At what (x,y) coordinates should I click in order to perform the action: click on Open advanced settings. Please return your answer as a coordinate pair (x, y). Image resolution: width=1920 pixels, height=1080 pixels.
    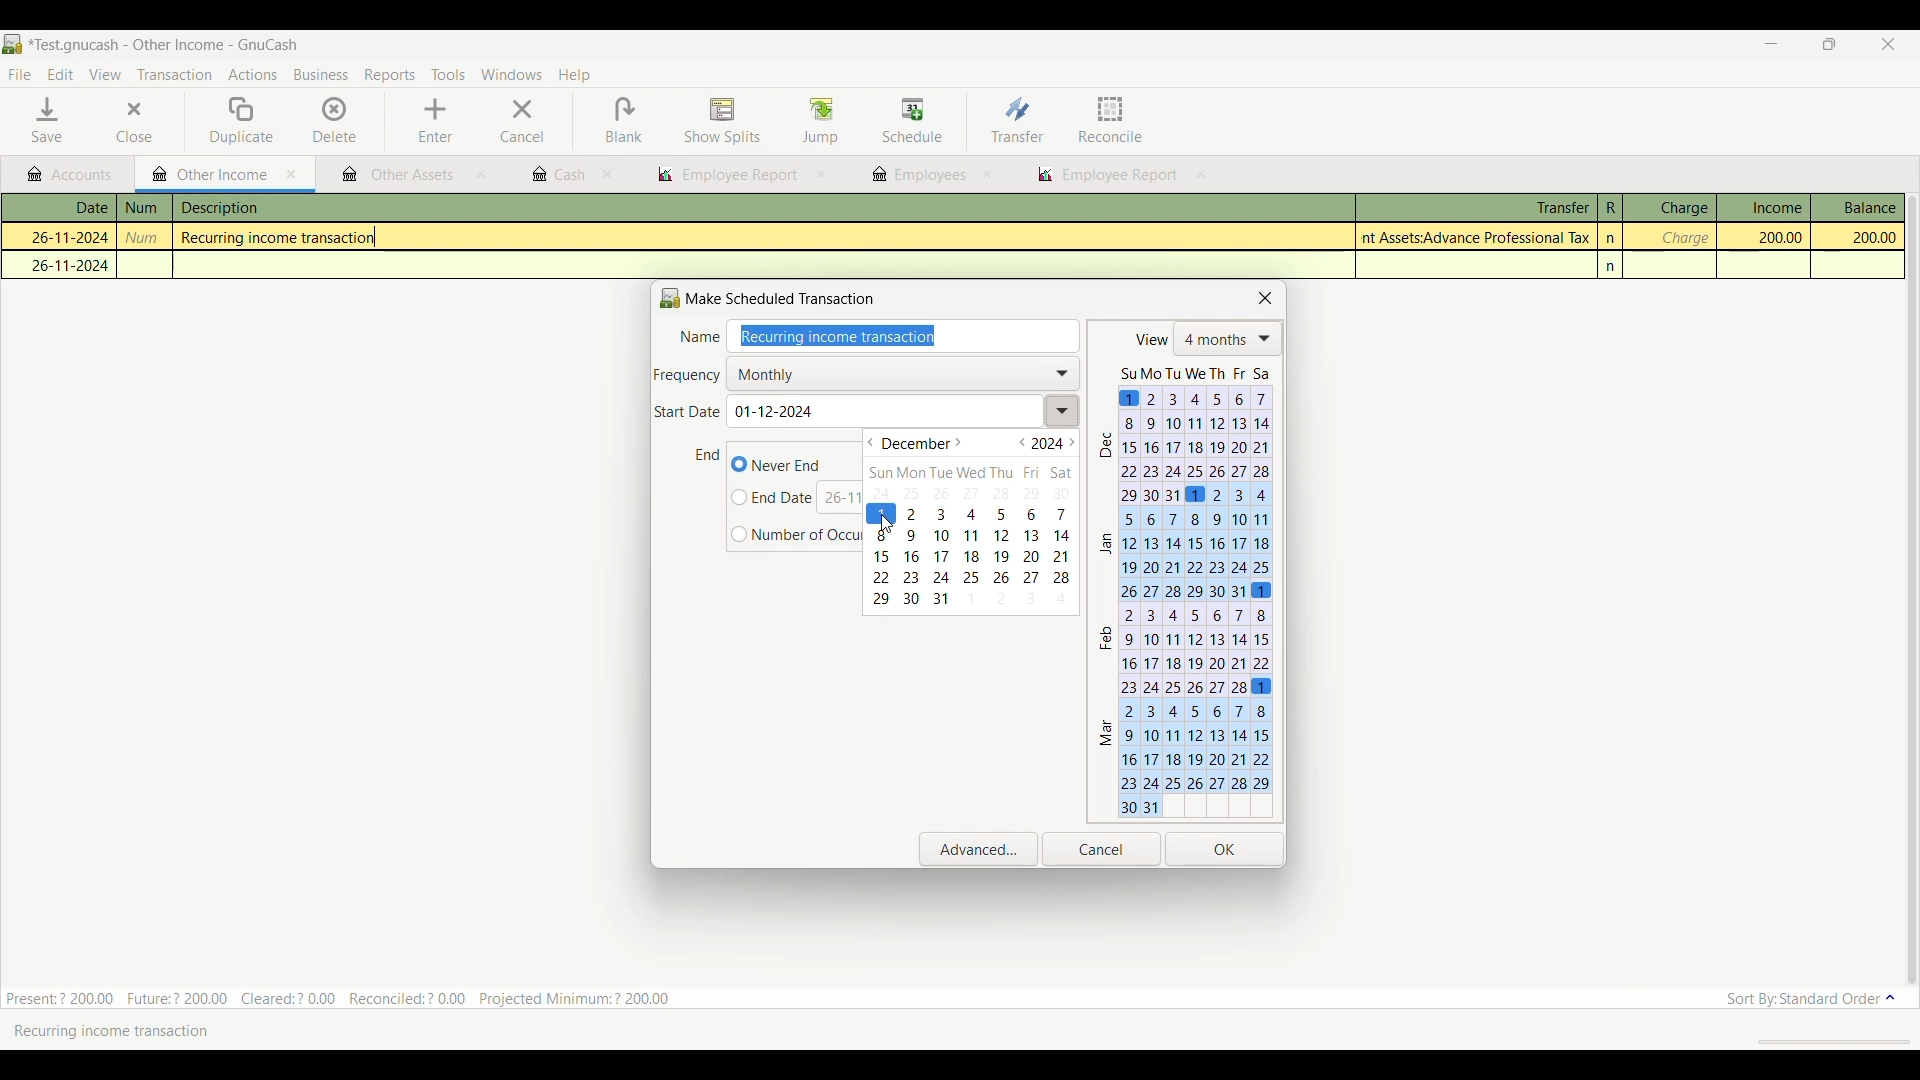
    Looking at the image, I should click on (979, 849).